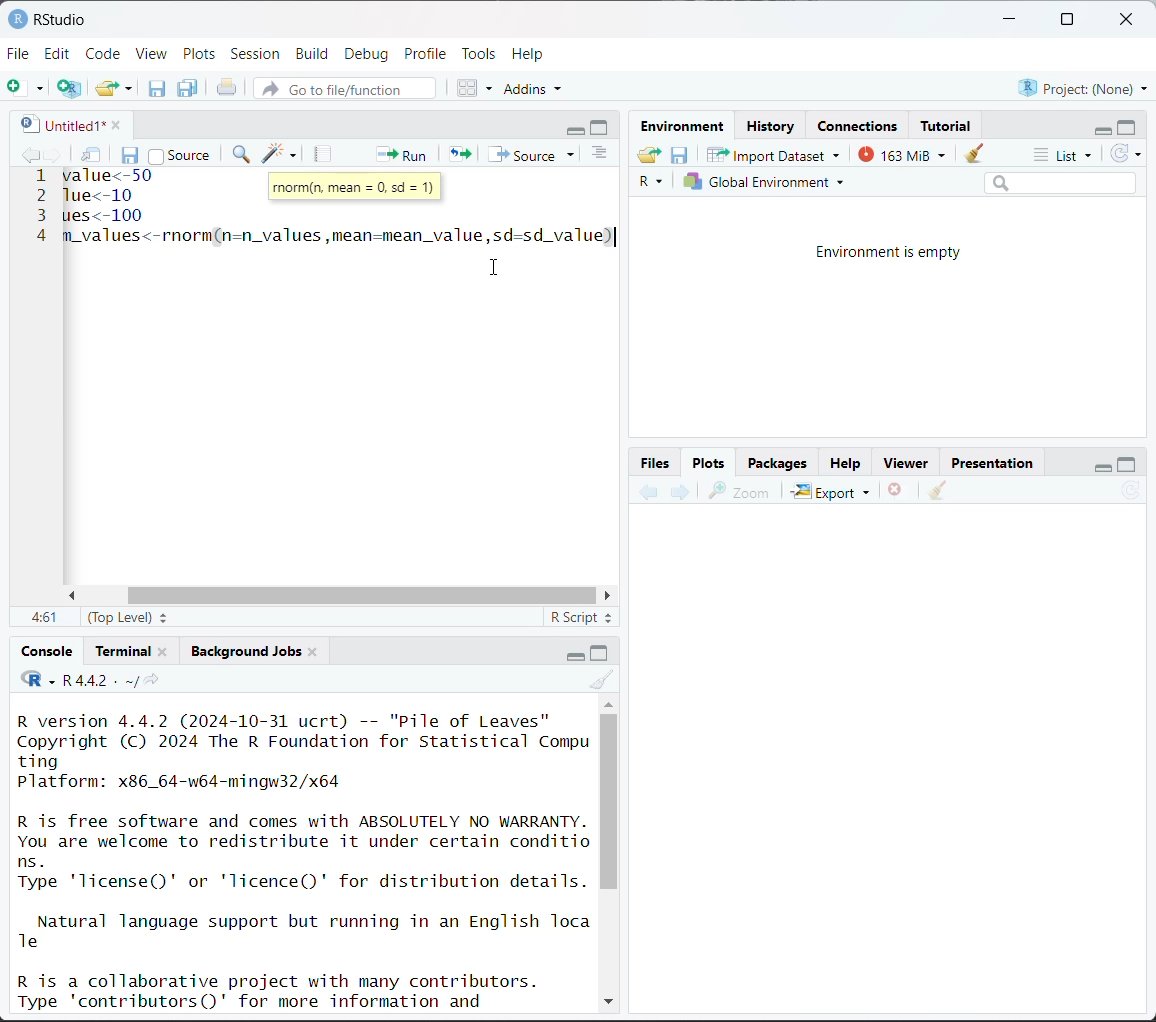 The height and width of the screenshot is (1022, 1156). What do you see at coordinates (111, 123) in the screenshot?
I see `close` at bounding box center [111, 123].